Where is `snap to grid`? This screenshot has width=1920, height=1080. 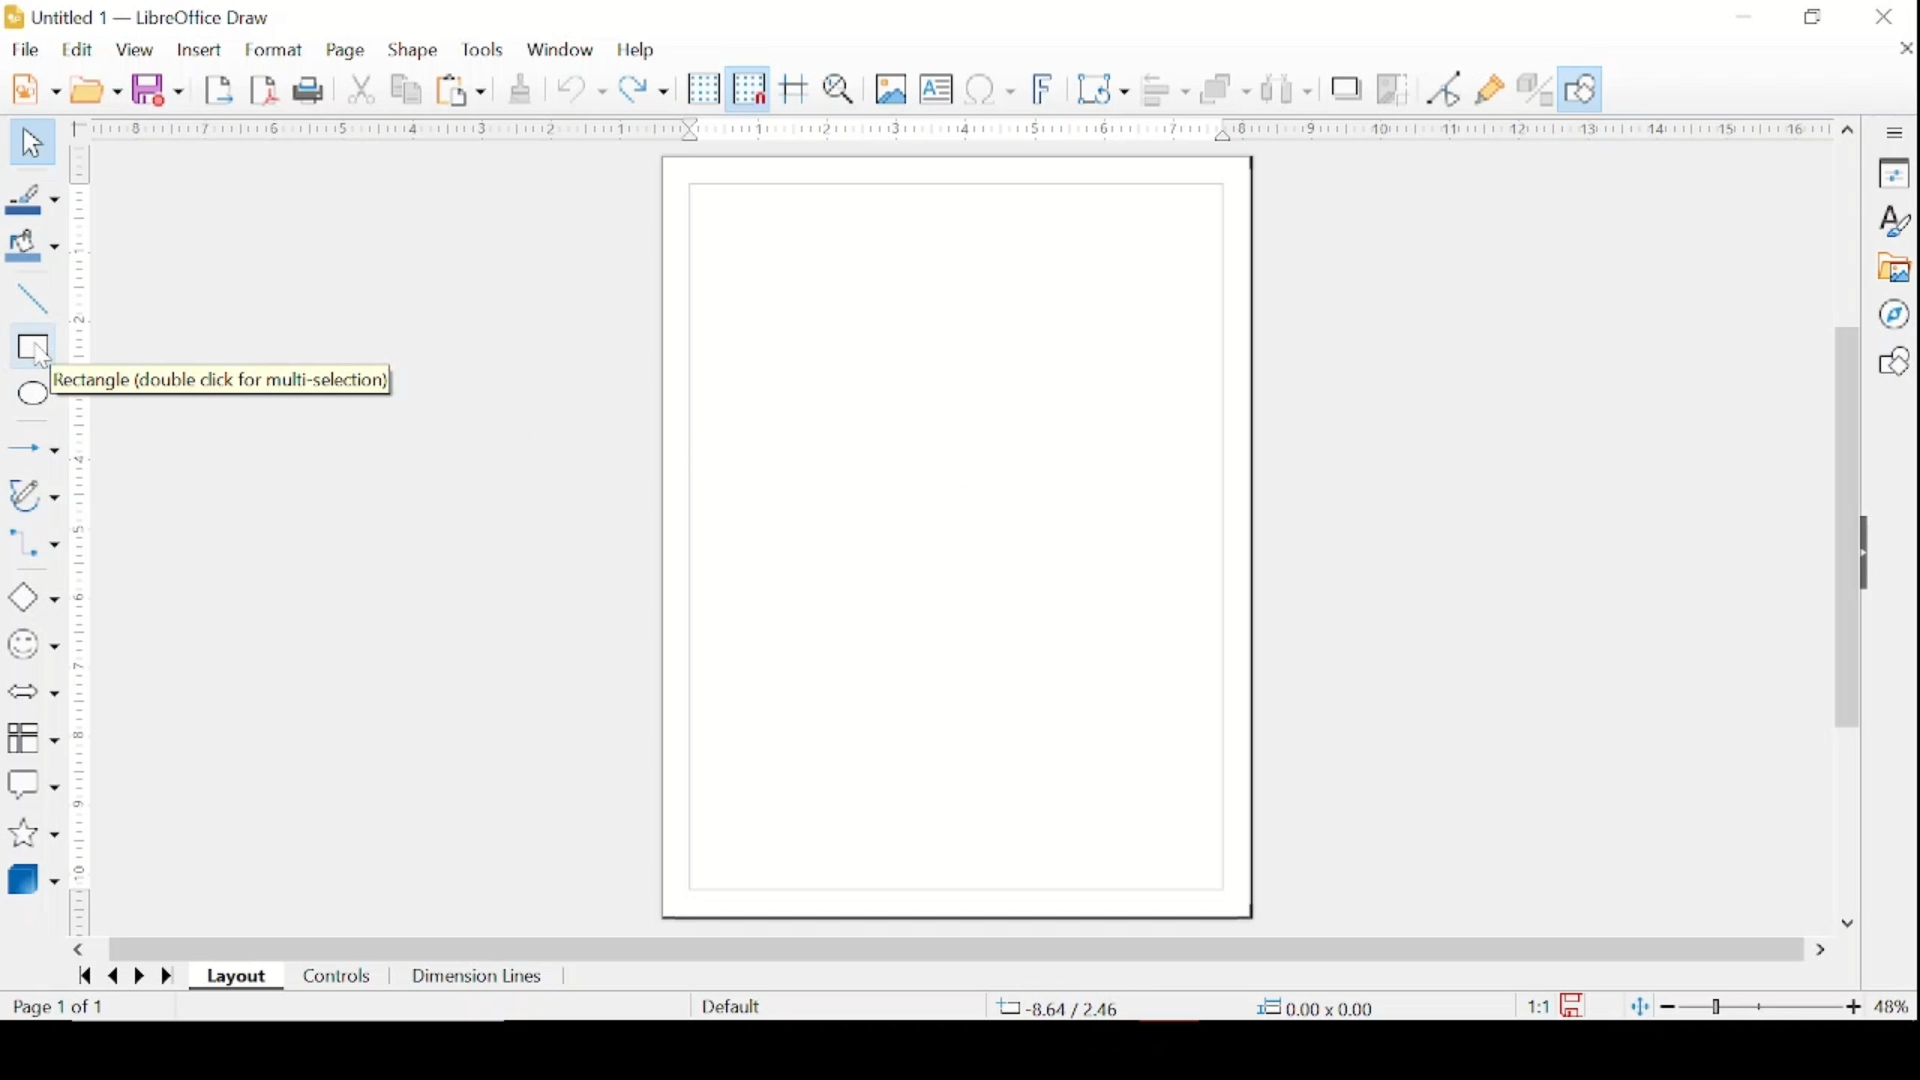
snap to grid is located at coordinates (749, 88).